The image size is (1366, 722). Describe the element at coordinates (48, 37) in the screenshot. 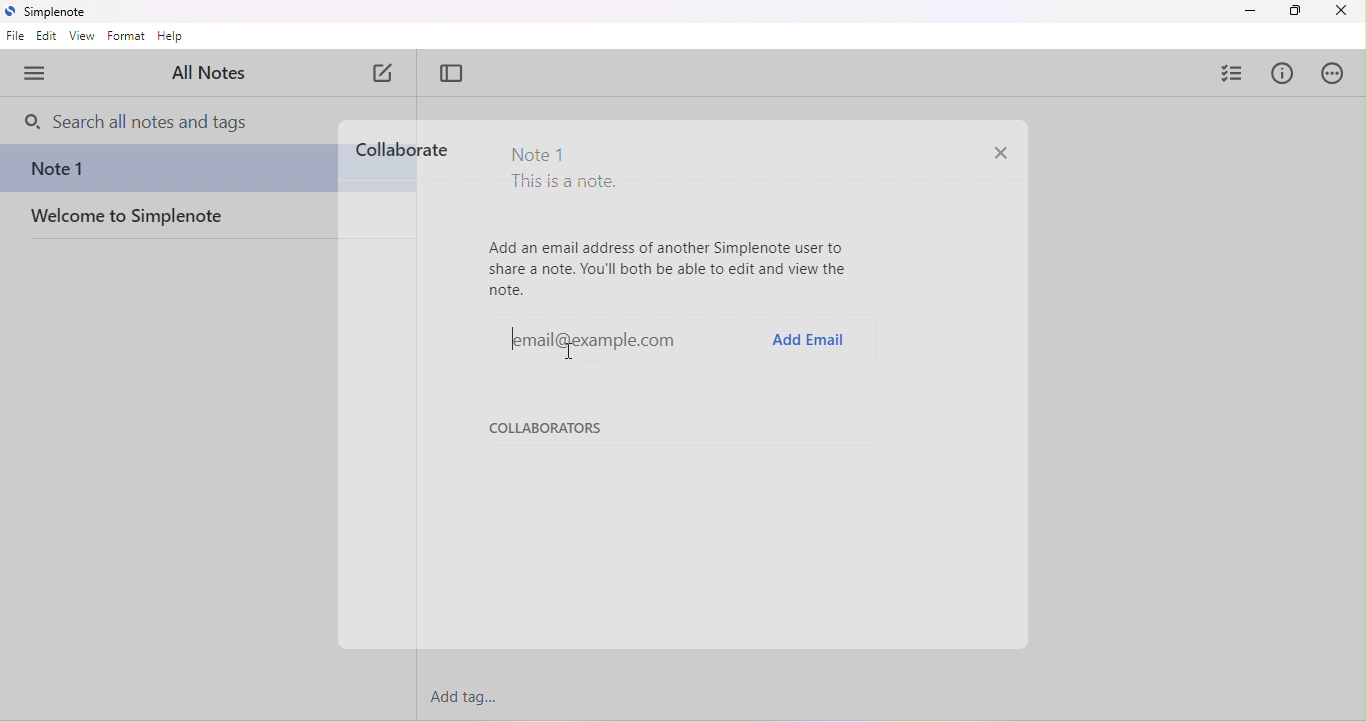

I see `edit` at that location.